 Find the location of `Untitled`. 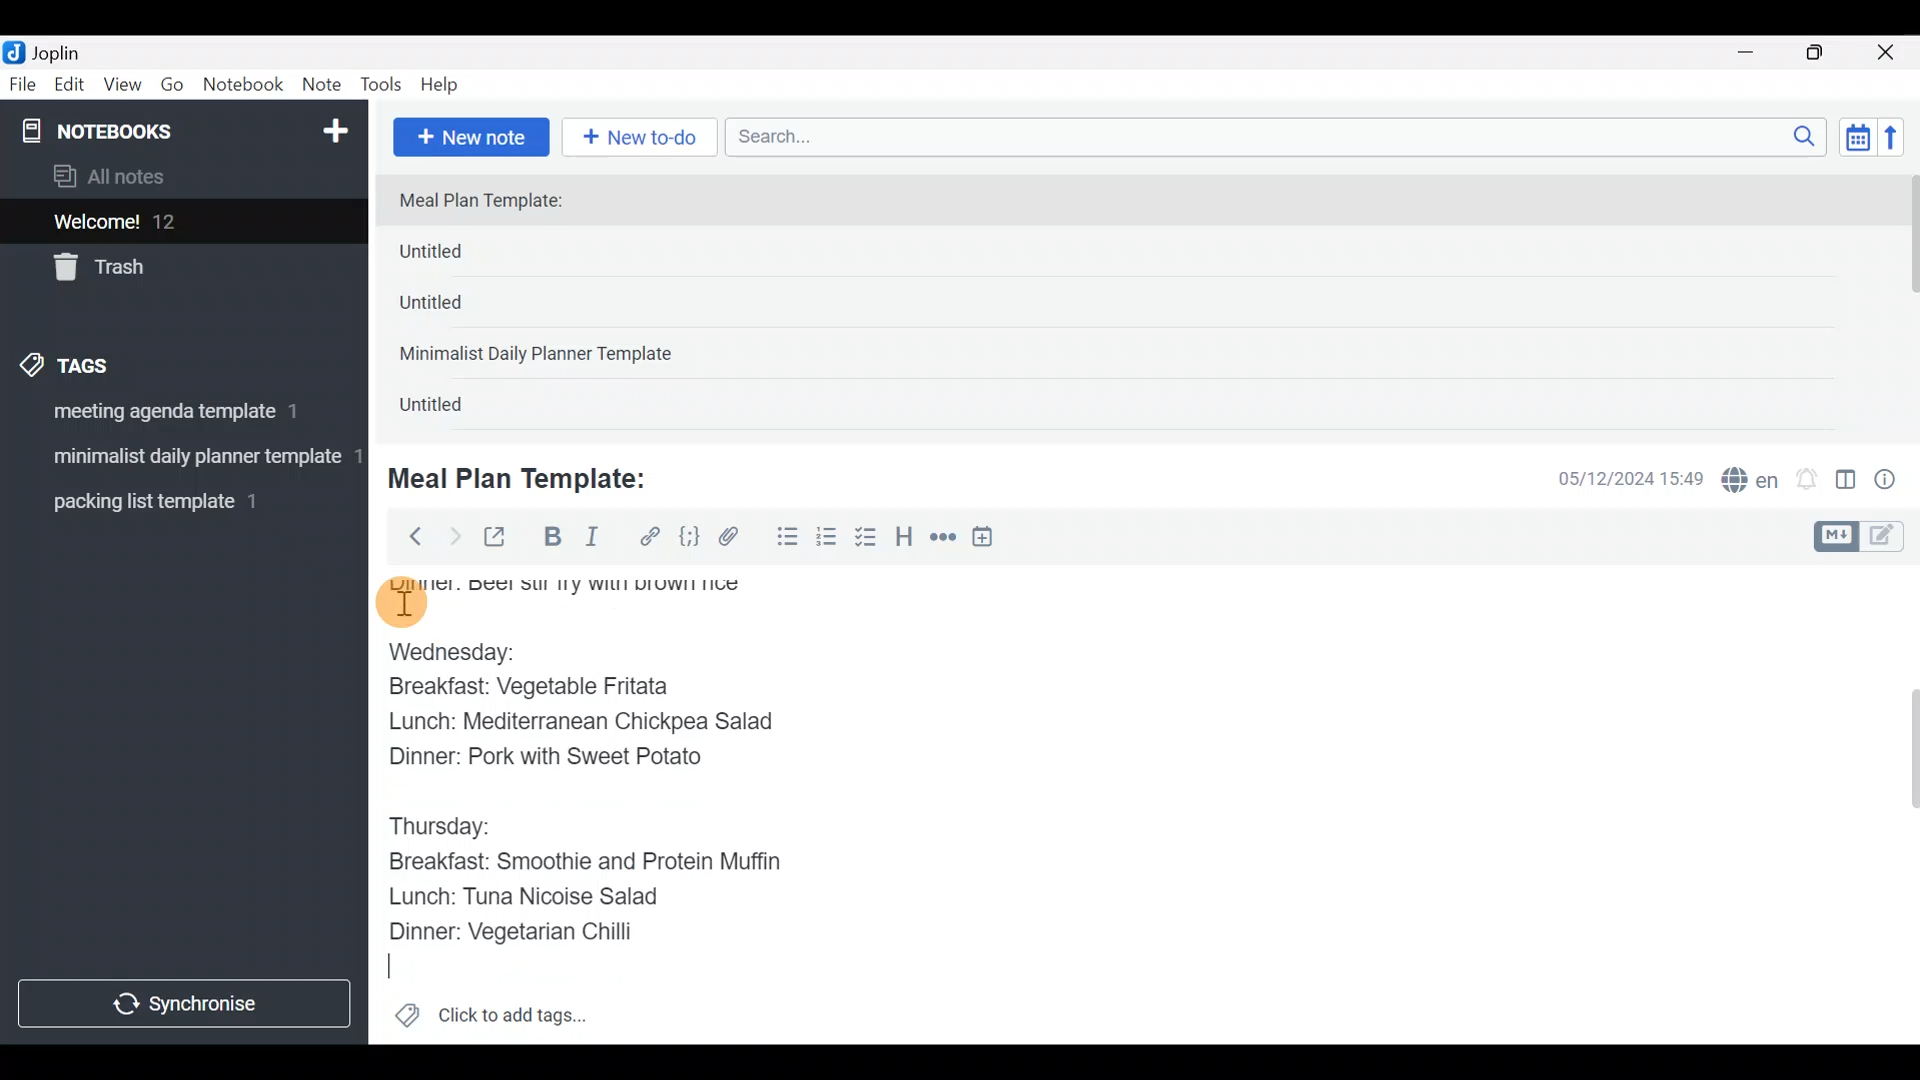

Untitled is located at coordinates (454, 409).